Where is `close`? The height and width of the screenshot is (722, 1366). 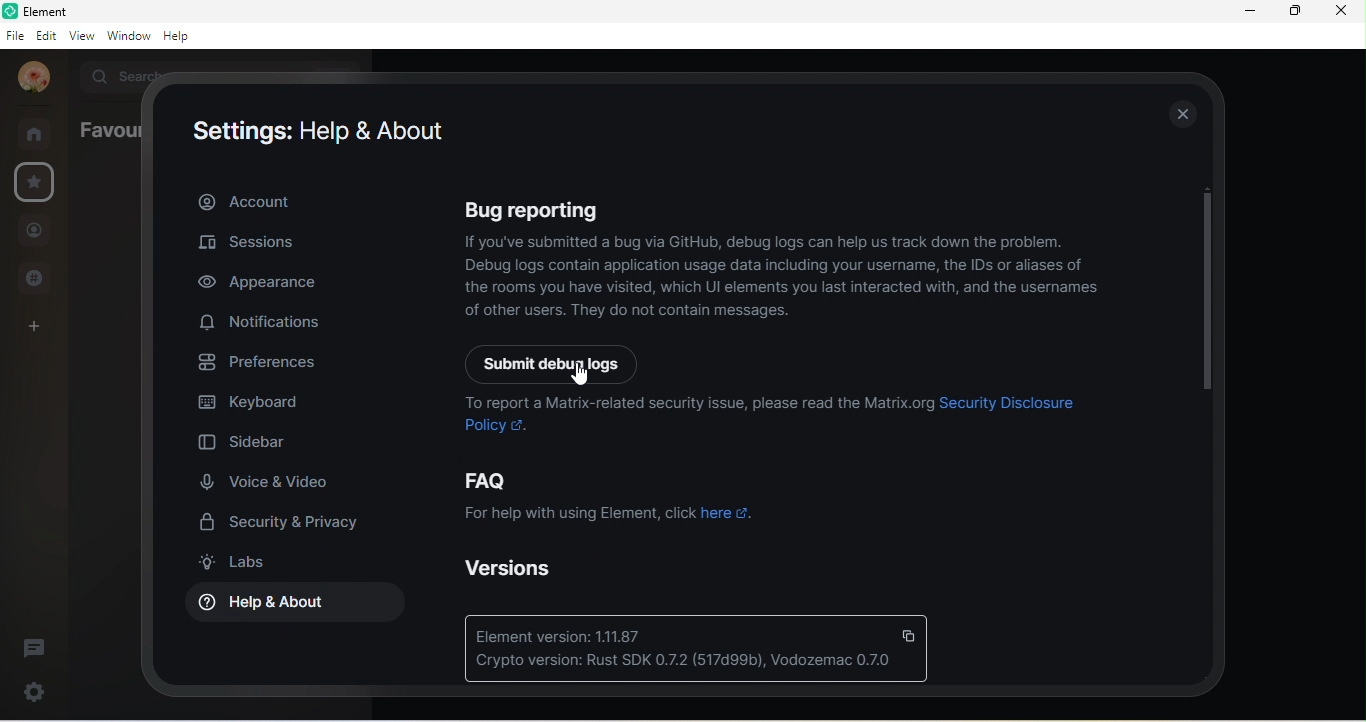 close is located at coordinates (1340, 10).